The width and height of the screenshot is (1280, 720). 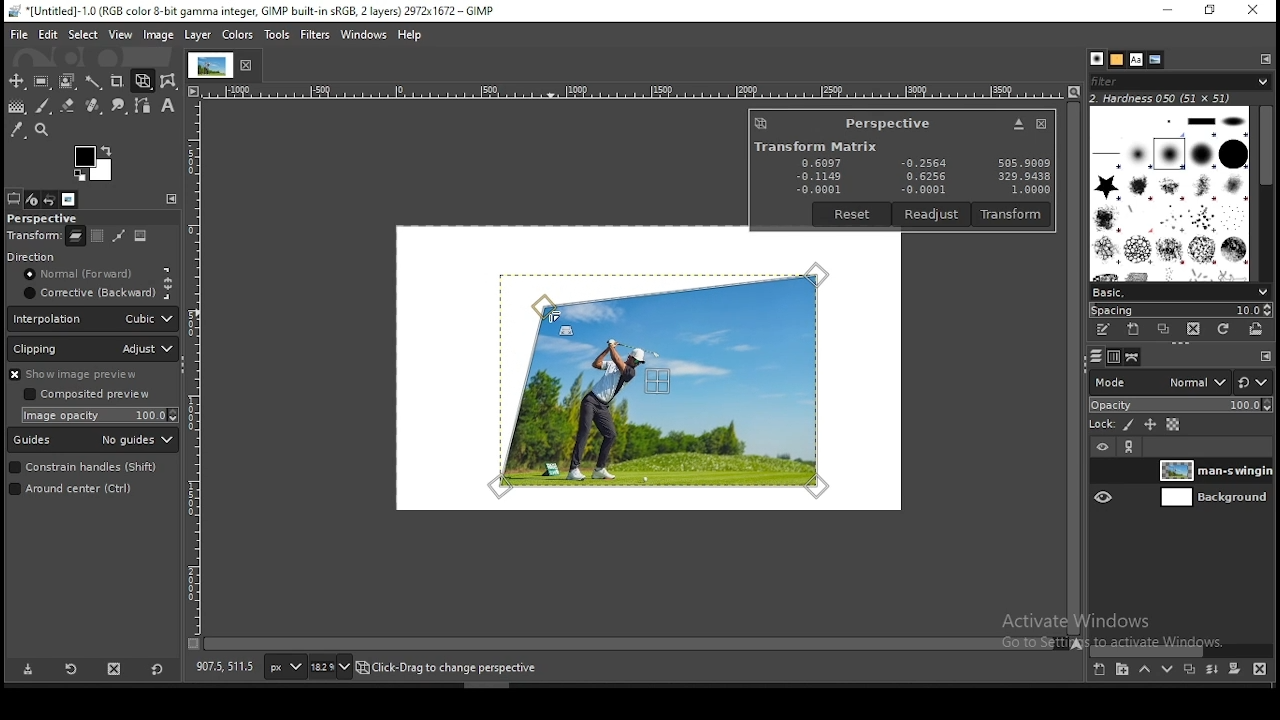 What do you see at coordinates (1260, 668) in the screenshot?
I see `delete layer` at bounding box center [1260, 668].